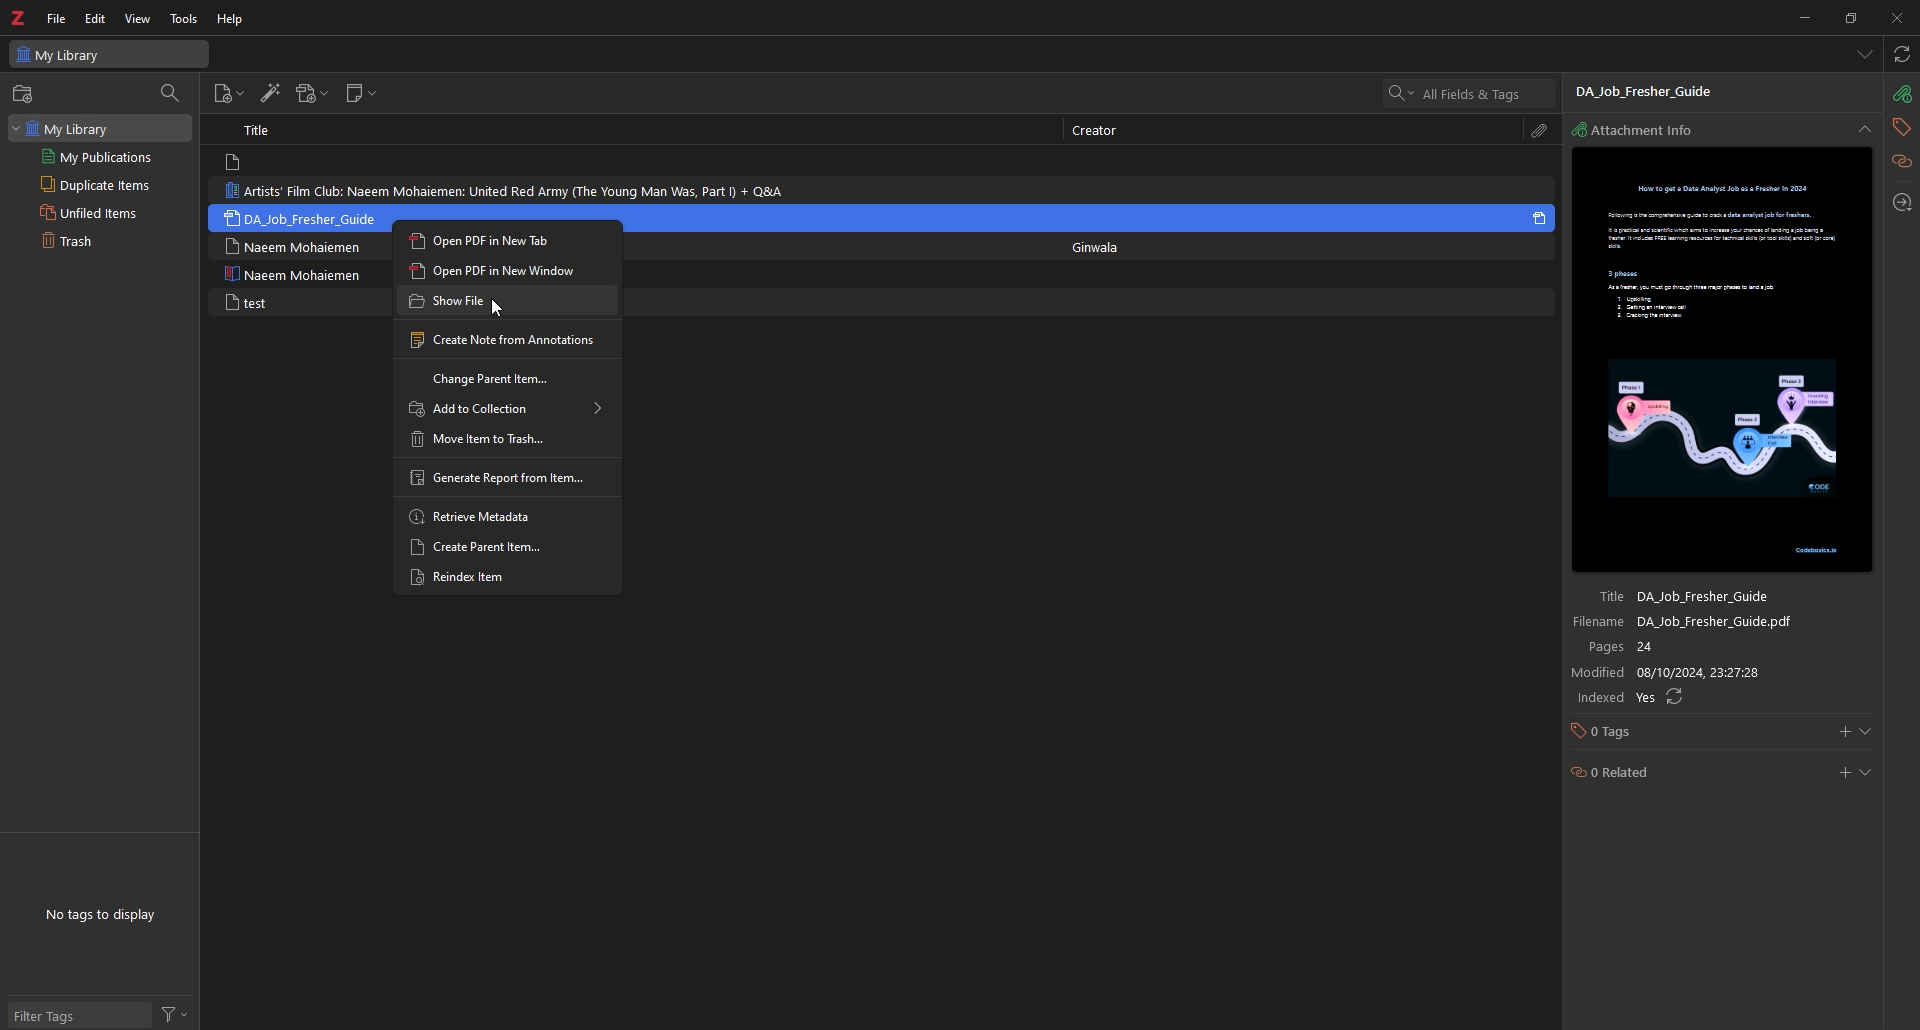 This screenshot has height=1030, width=1920. What do you see at coordinates (510, 440) in the screenshot?
I see `move item to trash` at bounding box center [510, 440].